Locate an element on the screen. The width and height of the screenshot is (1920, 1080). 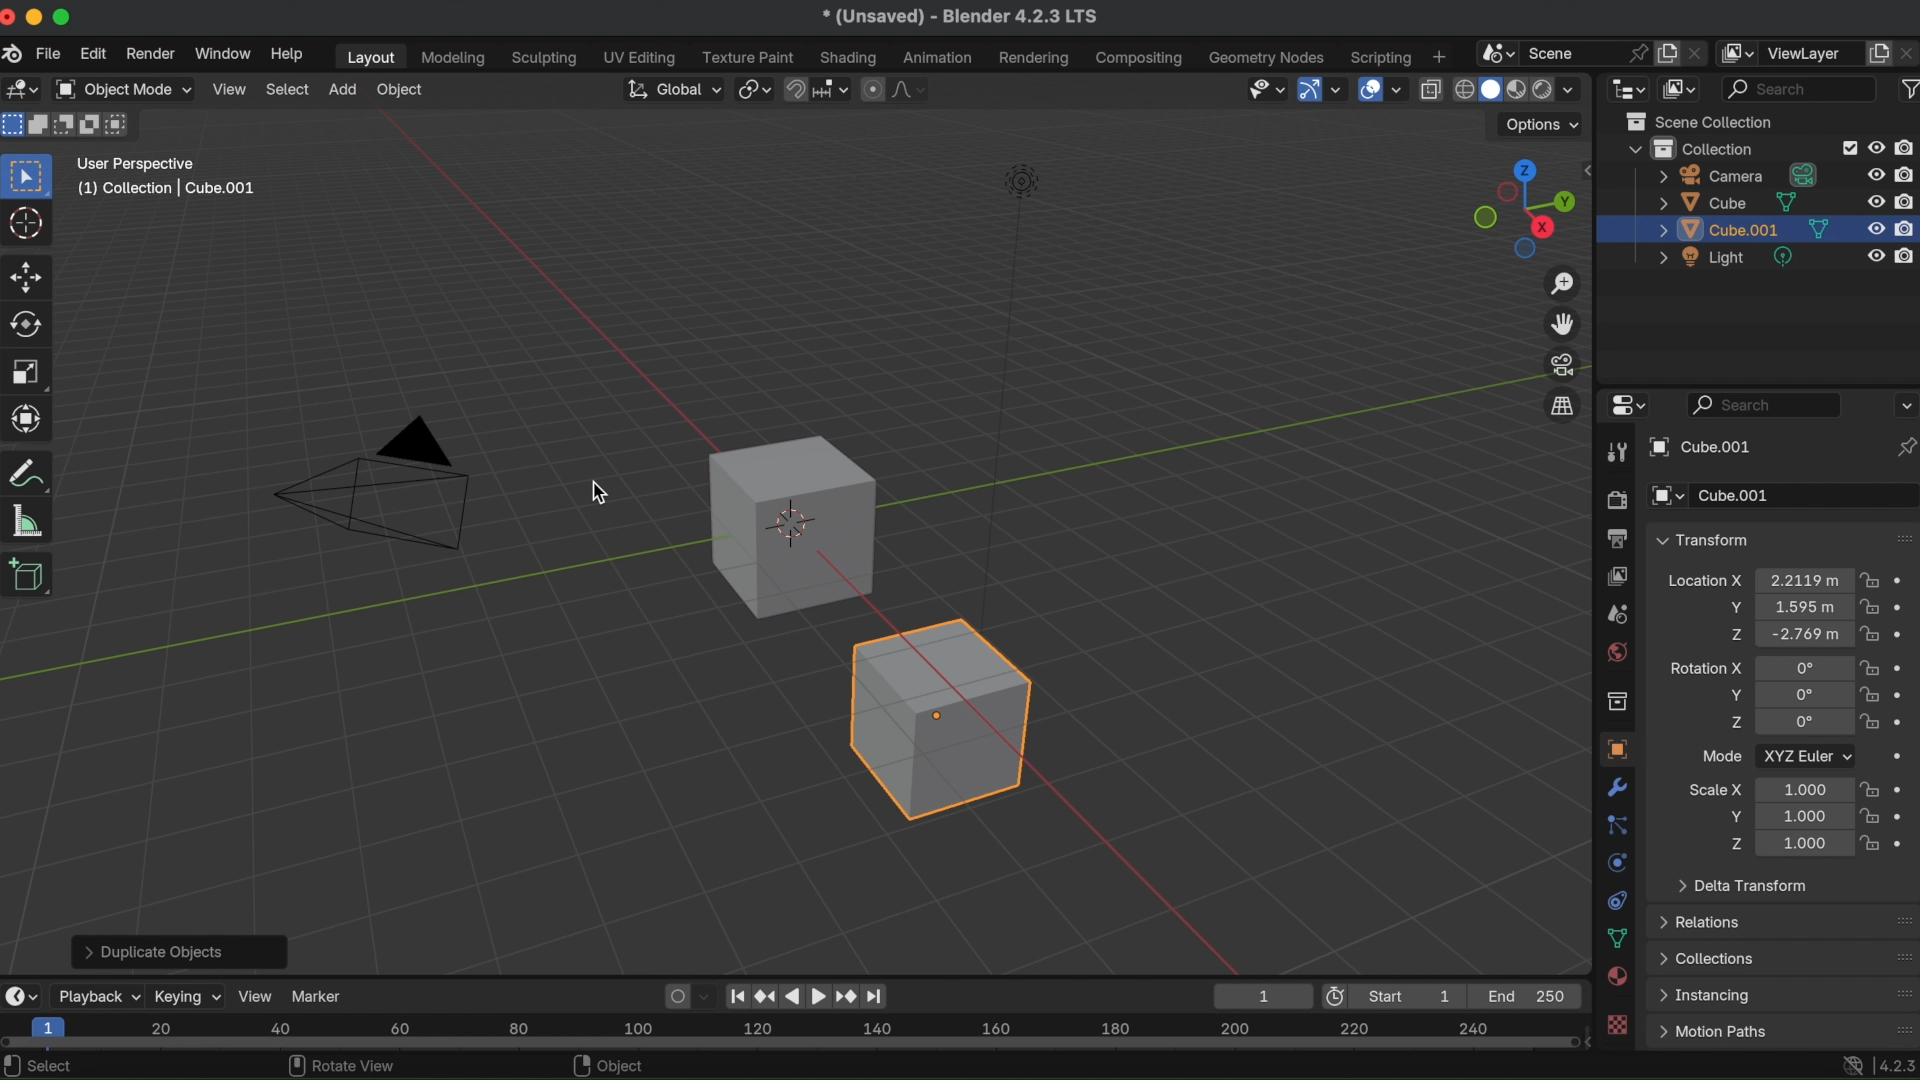
rotation X is located at coordinates (1705, 665).